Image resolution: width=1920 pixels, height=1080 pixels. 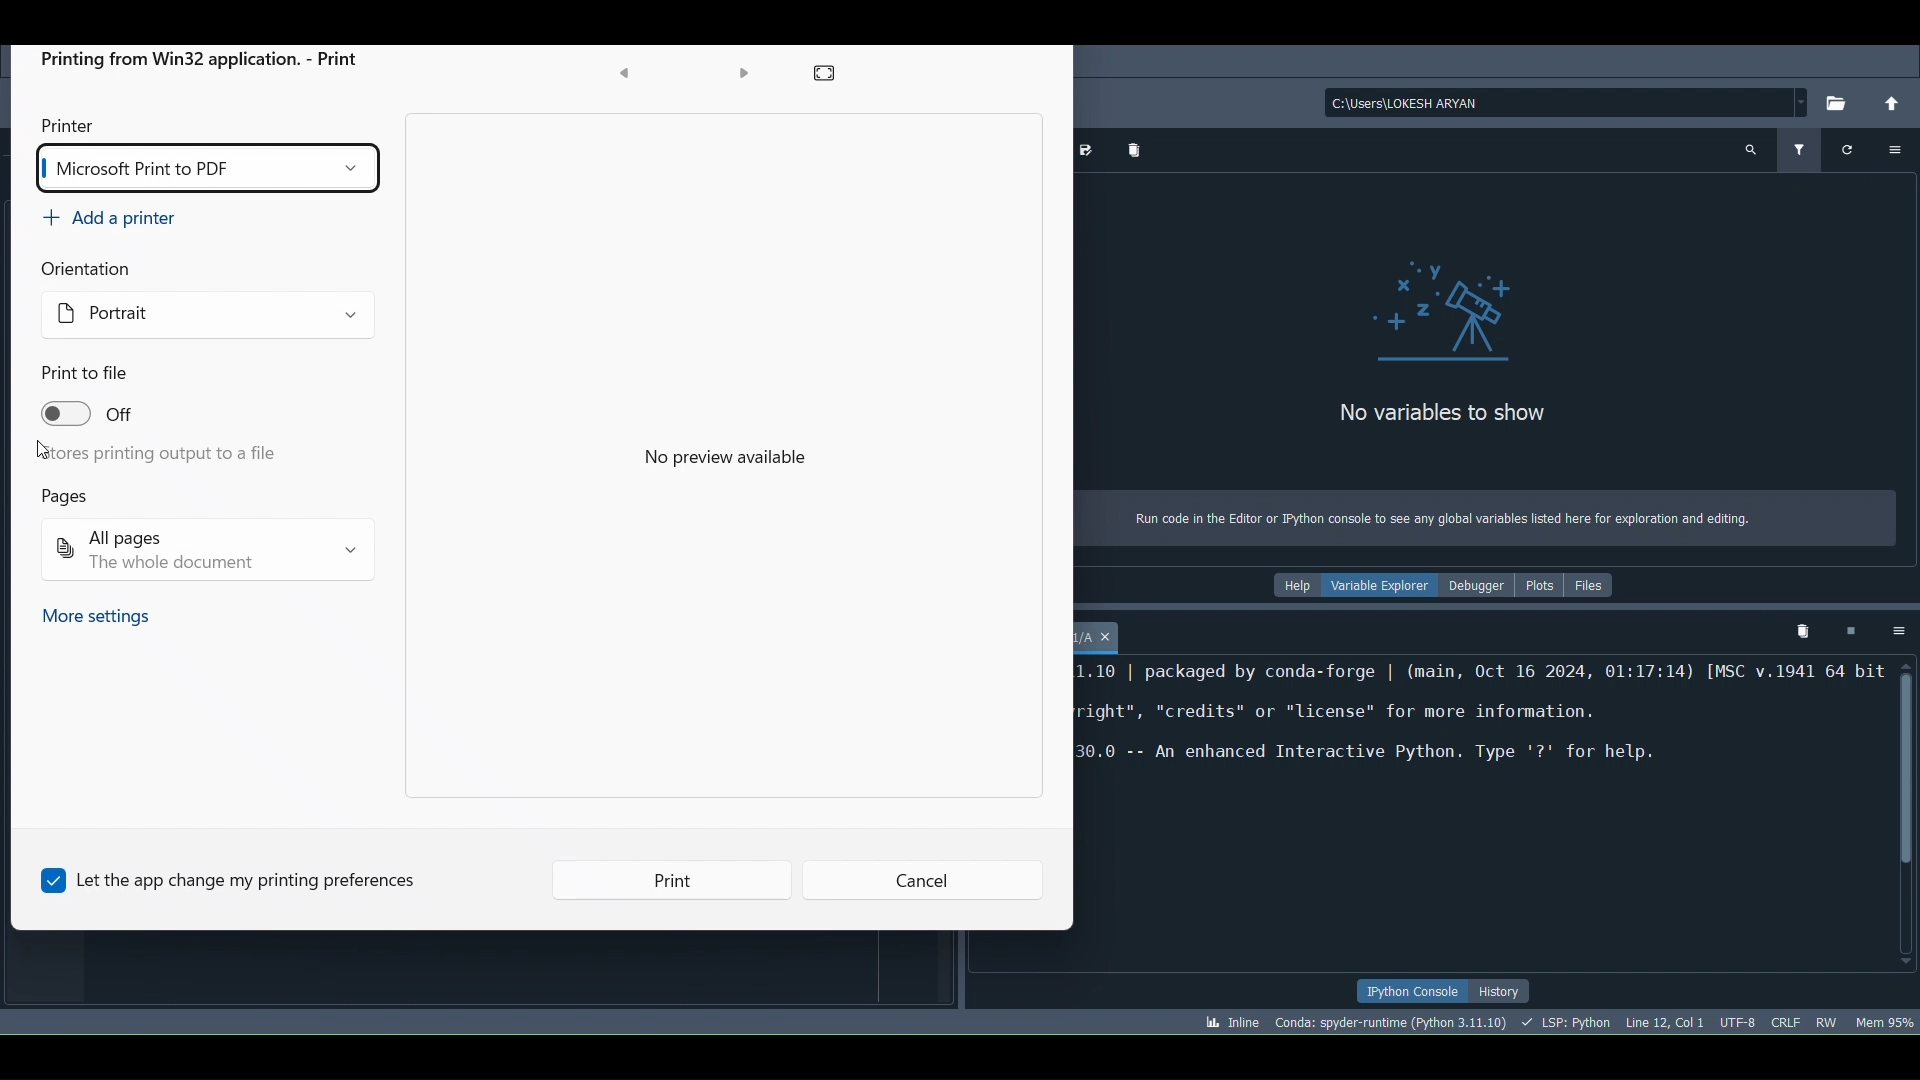 What do you see at coordinates (97, 619) in the screenshot?
I see `More settings` at bounding box center [97, 619].